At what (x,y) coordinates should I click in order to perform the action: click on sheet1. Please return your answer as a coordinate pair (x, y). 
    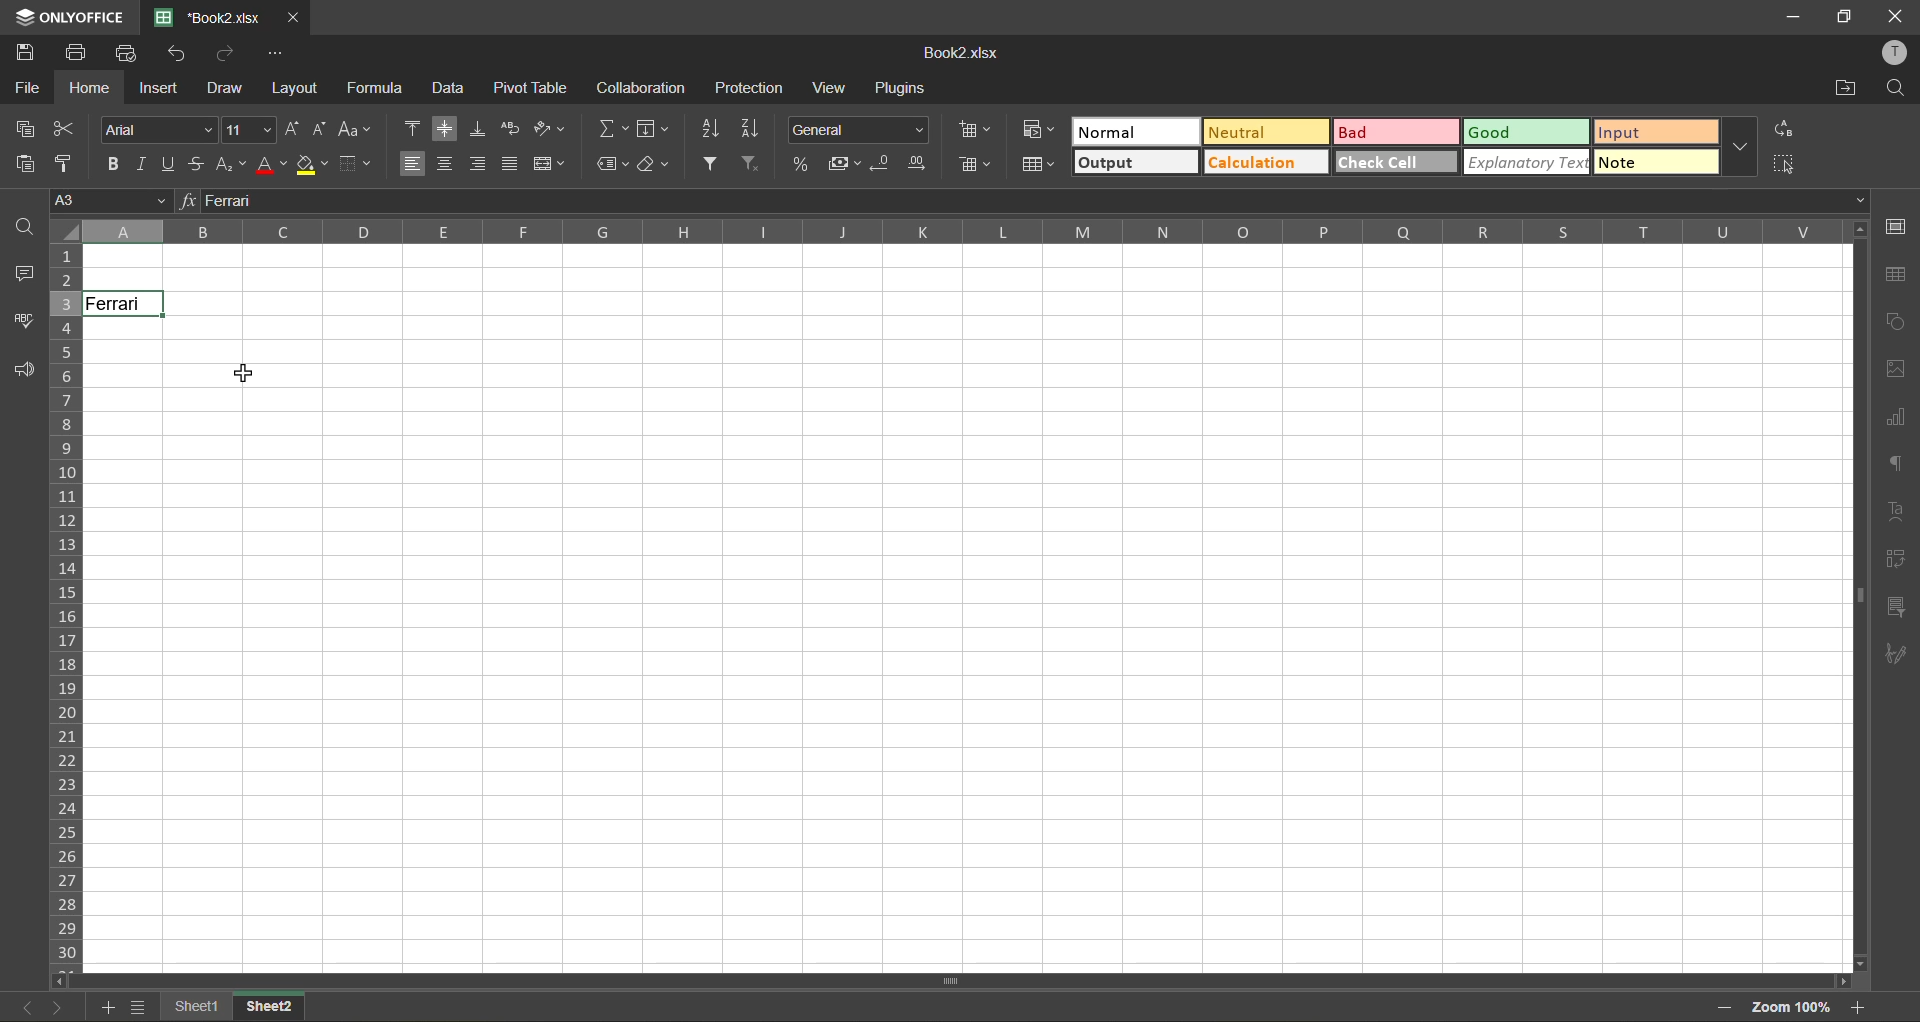
    Looking at the image, I should click on (198, 1007).